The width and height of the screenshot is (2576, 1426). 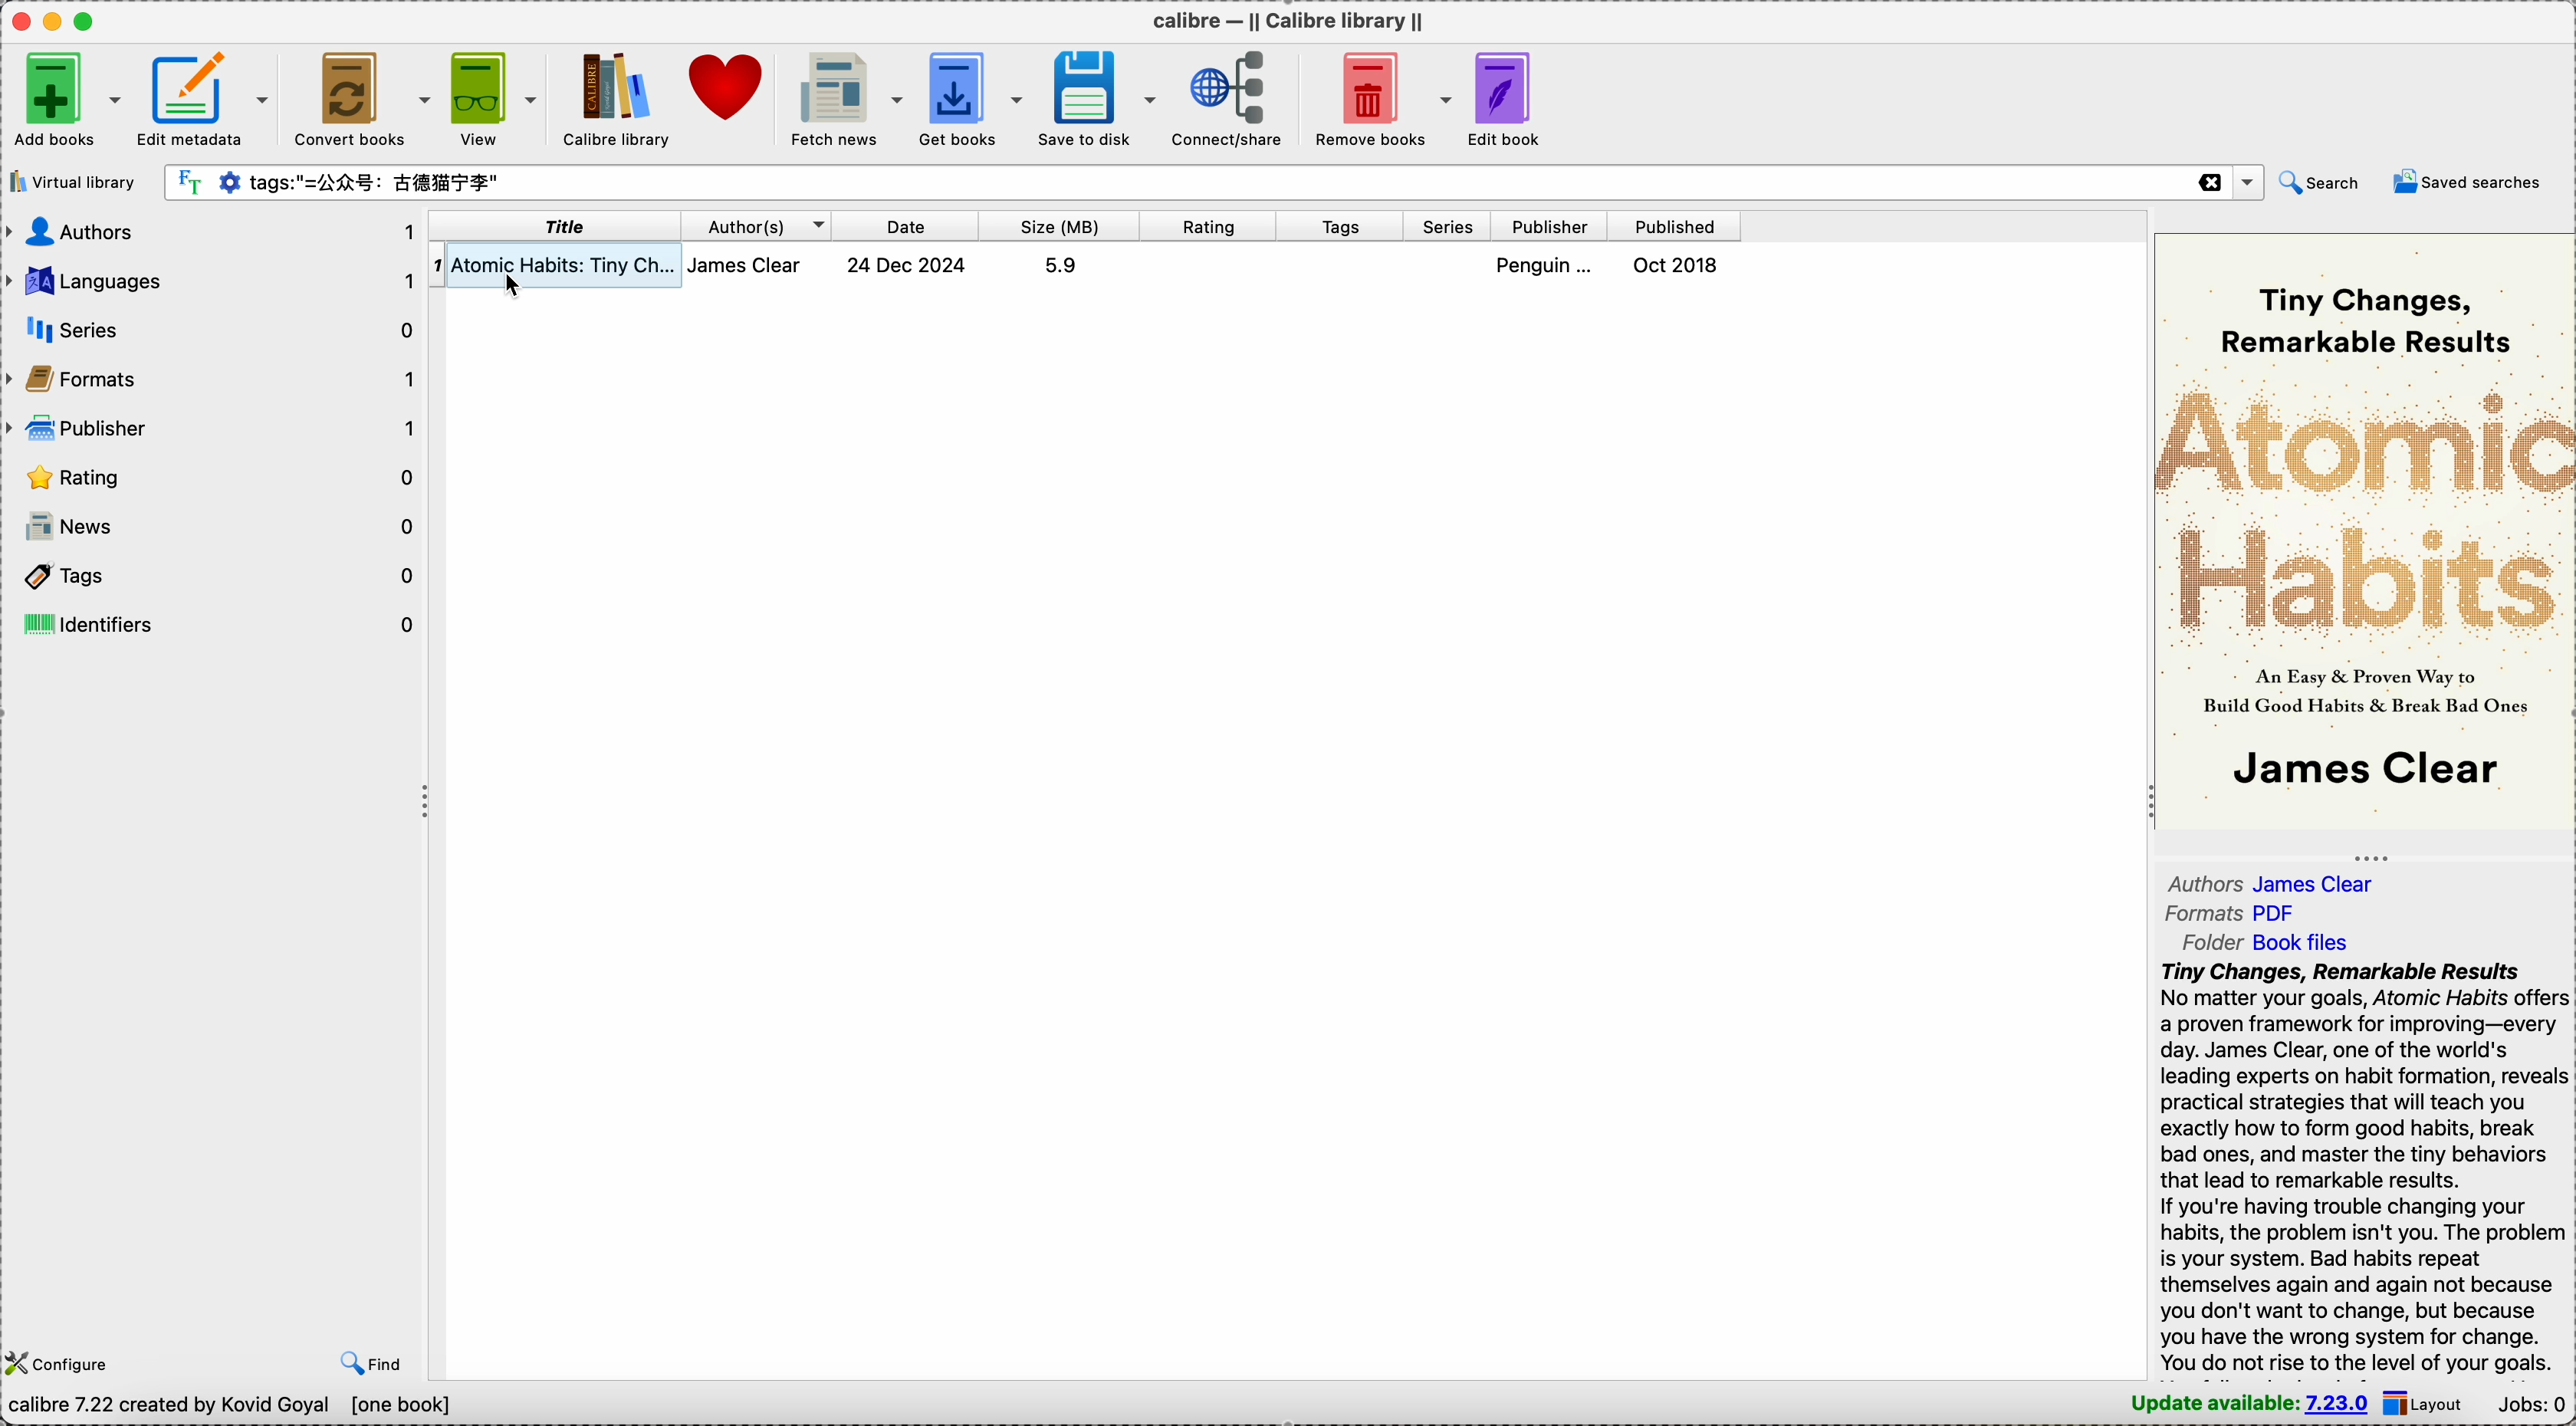 What do you see at coordinates (617, 98) in the screenshot?
I see `Calibre library` at bounding box center [617, 98].